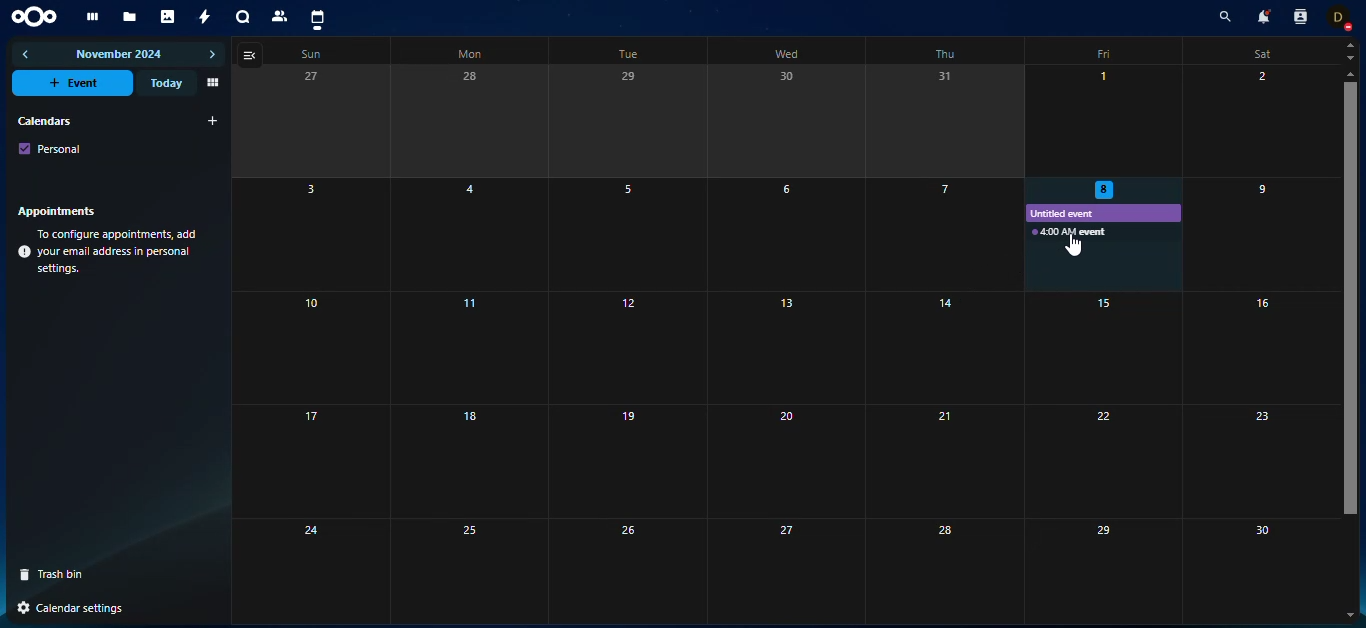 The width and height of the screenshot is (1366, 628). Describe the element at coordinates (206, 17) in the screenshot. I see `activity` at that location.